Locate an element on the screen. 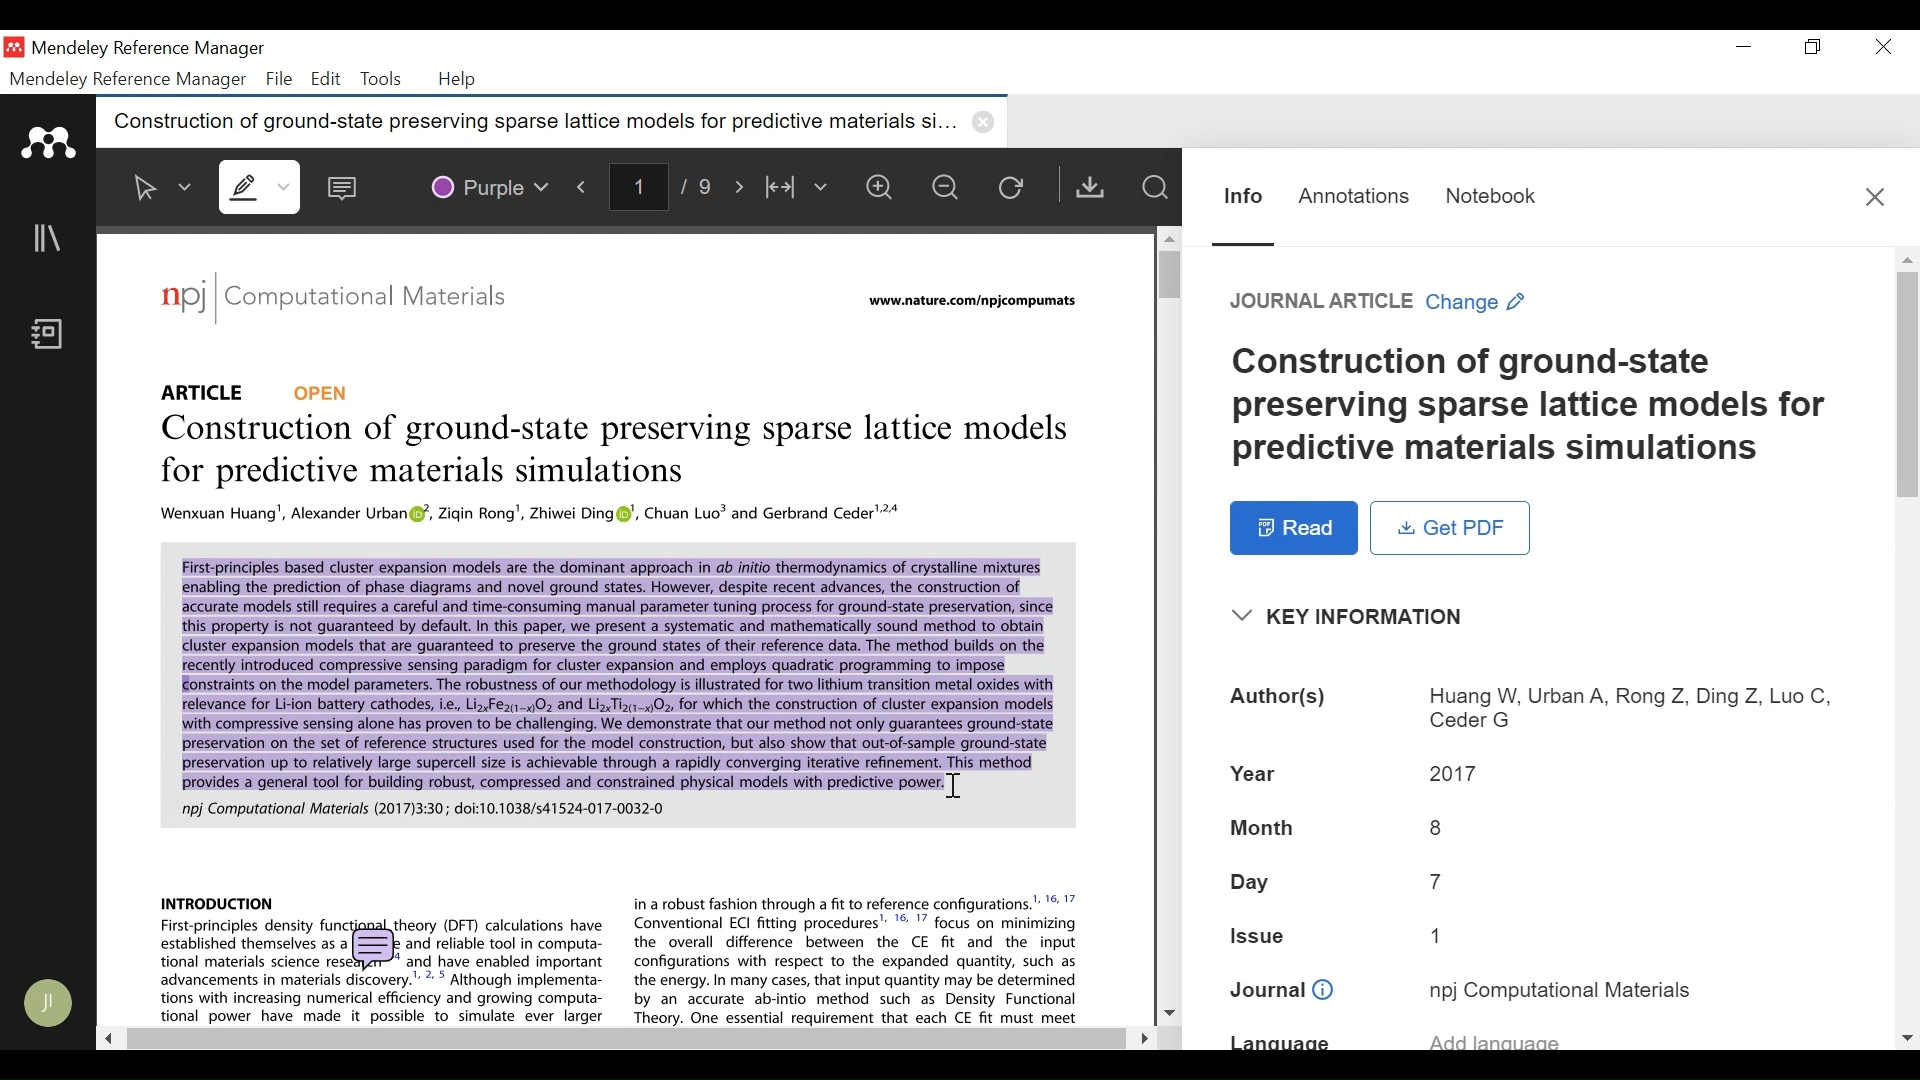 The width and height of the screenshot is (1920, 1080). Horizontal Scroll bar is located at coordinates (622, 1039).